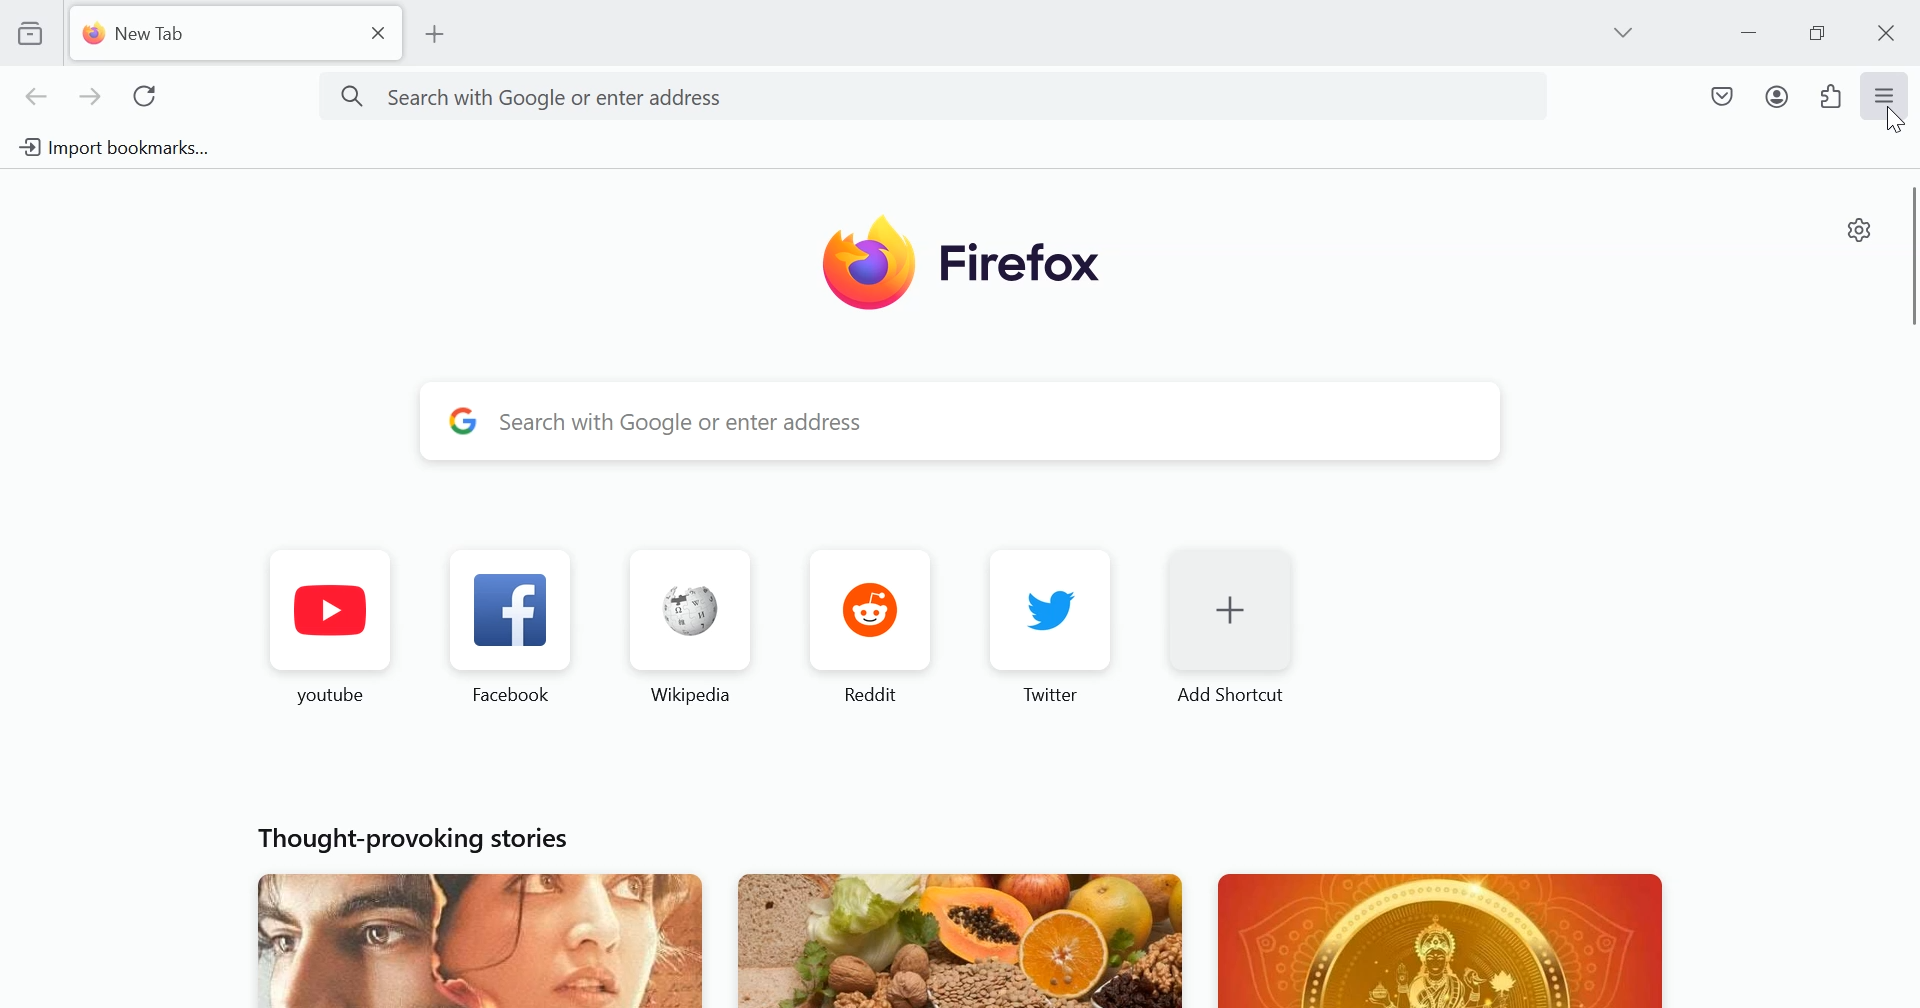 Image resolution: width=1920 pixels, height=1008 pixels. Describe the element at coordinates (868, 626) in the screenshot. I see `Reddit` at that location.